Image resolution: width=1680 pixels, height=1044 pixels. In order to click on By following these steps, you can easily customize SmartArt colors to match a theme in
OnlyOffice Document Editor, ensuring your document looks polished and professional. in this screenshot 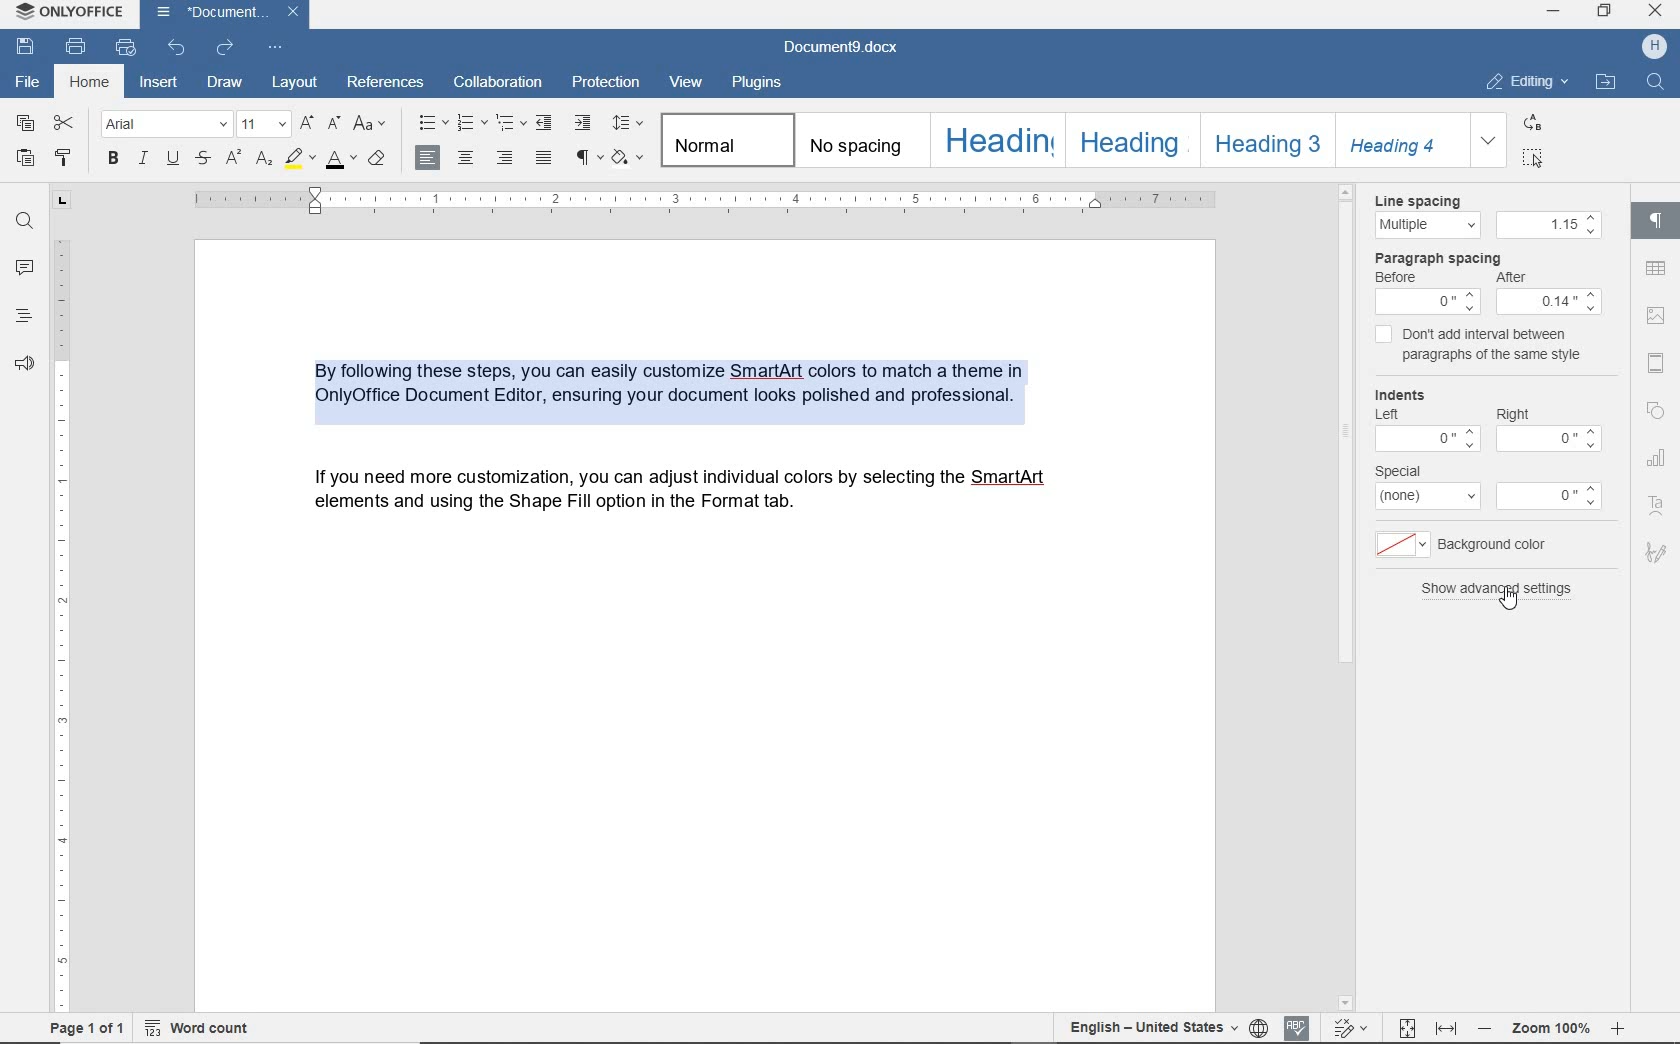, I will do `click(693, 386)`.